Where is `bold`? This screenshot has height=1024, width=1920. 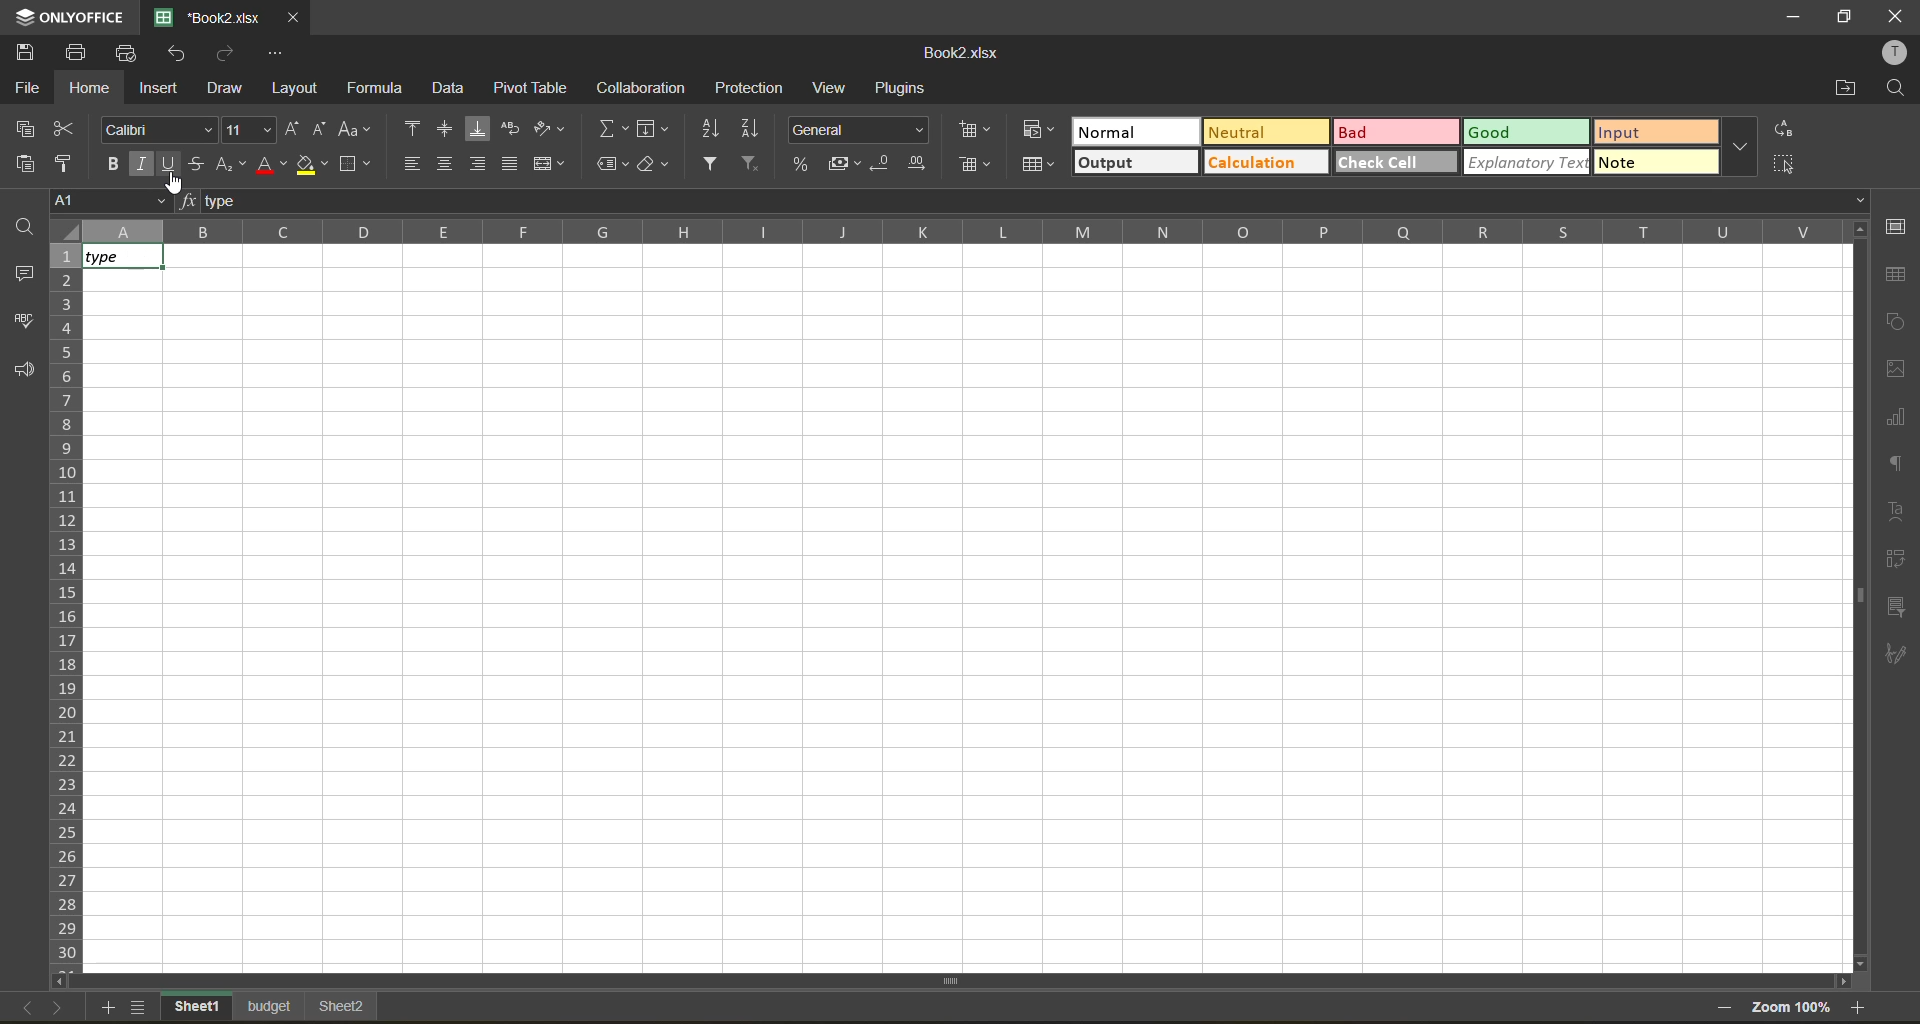
bold is located at coordinates (113, 165).